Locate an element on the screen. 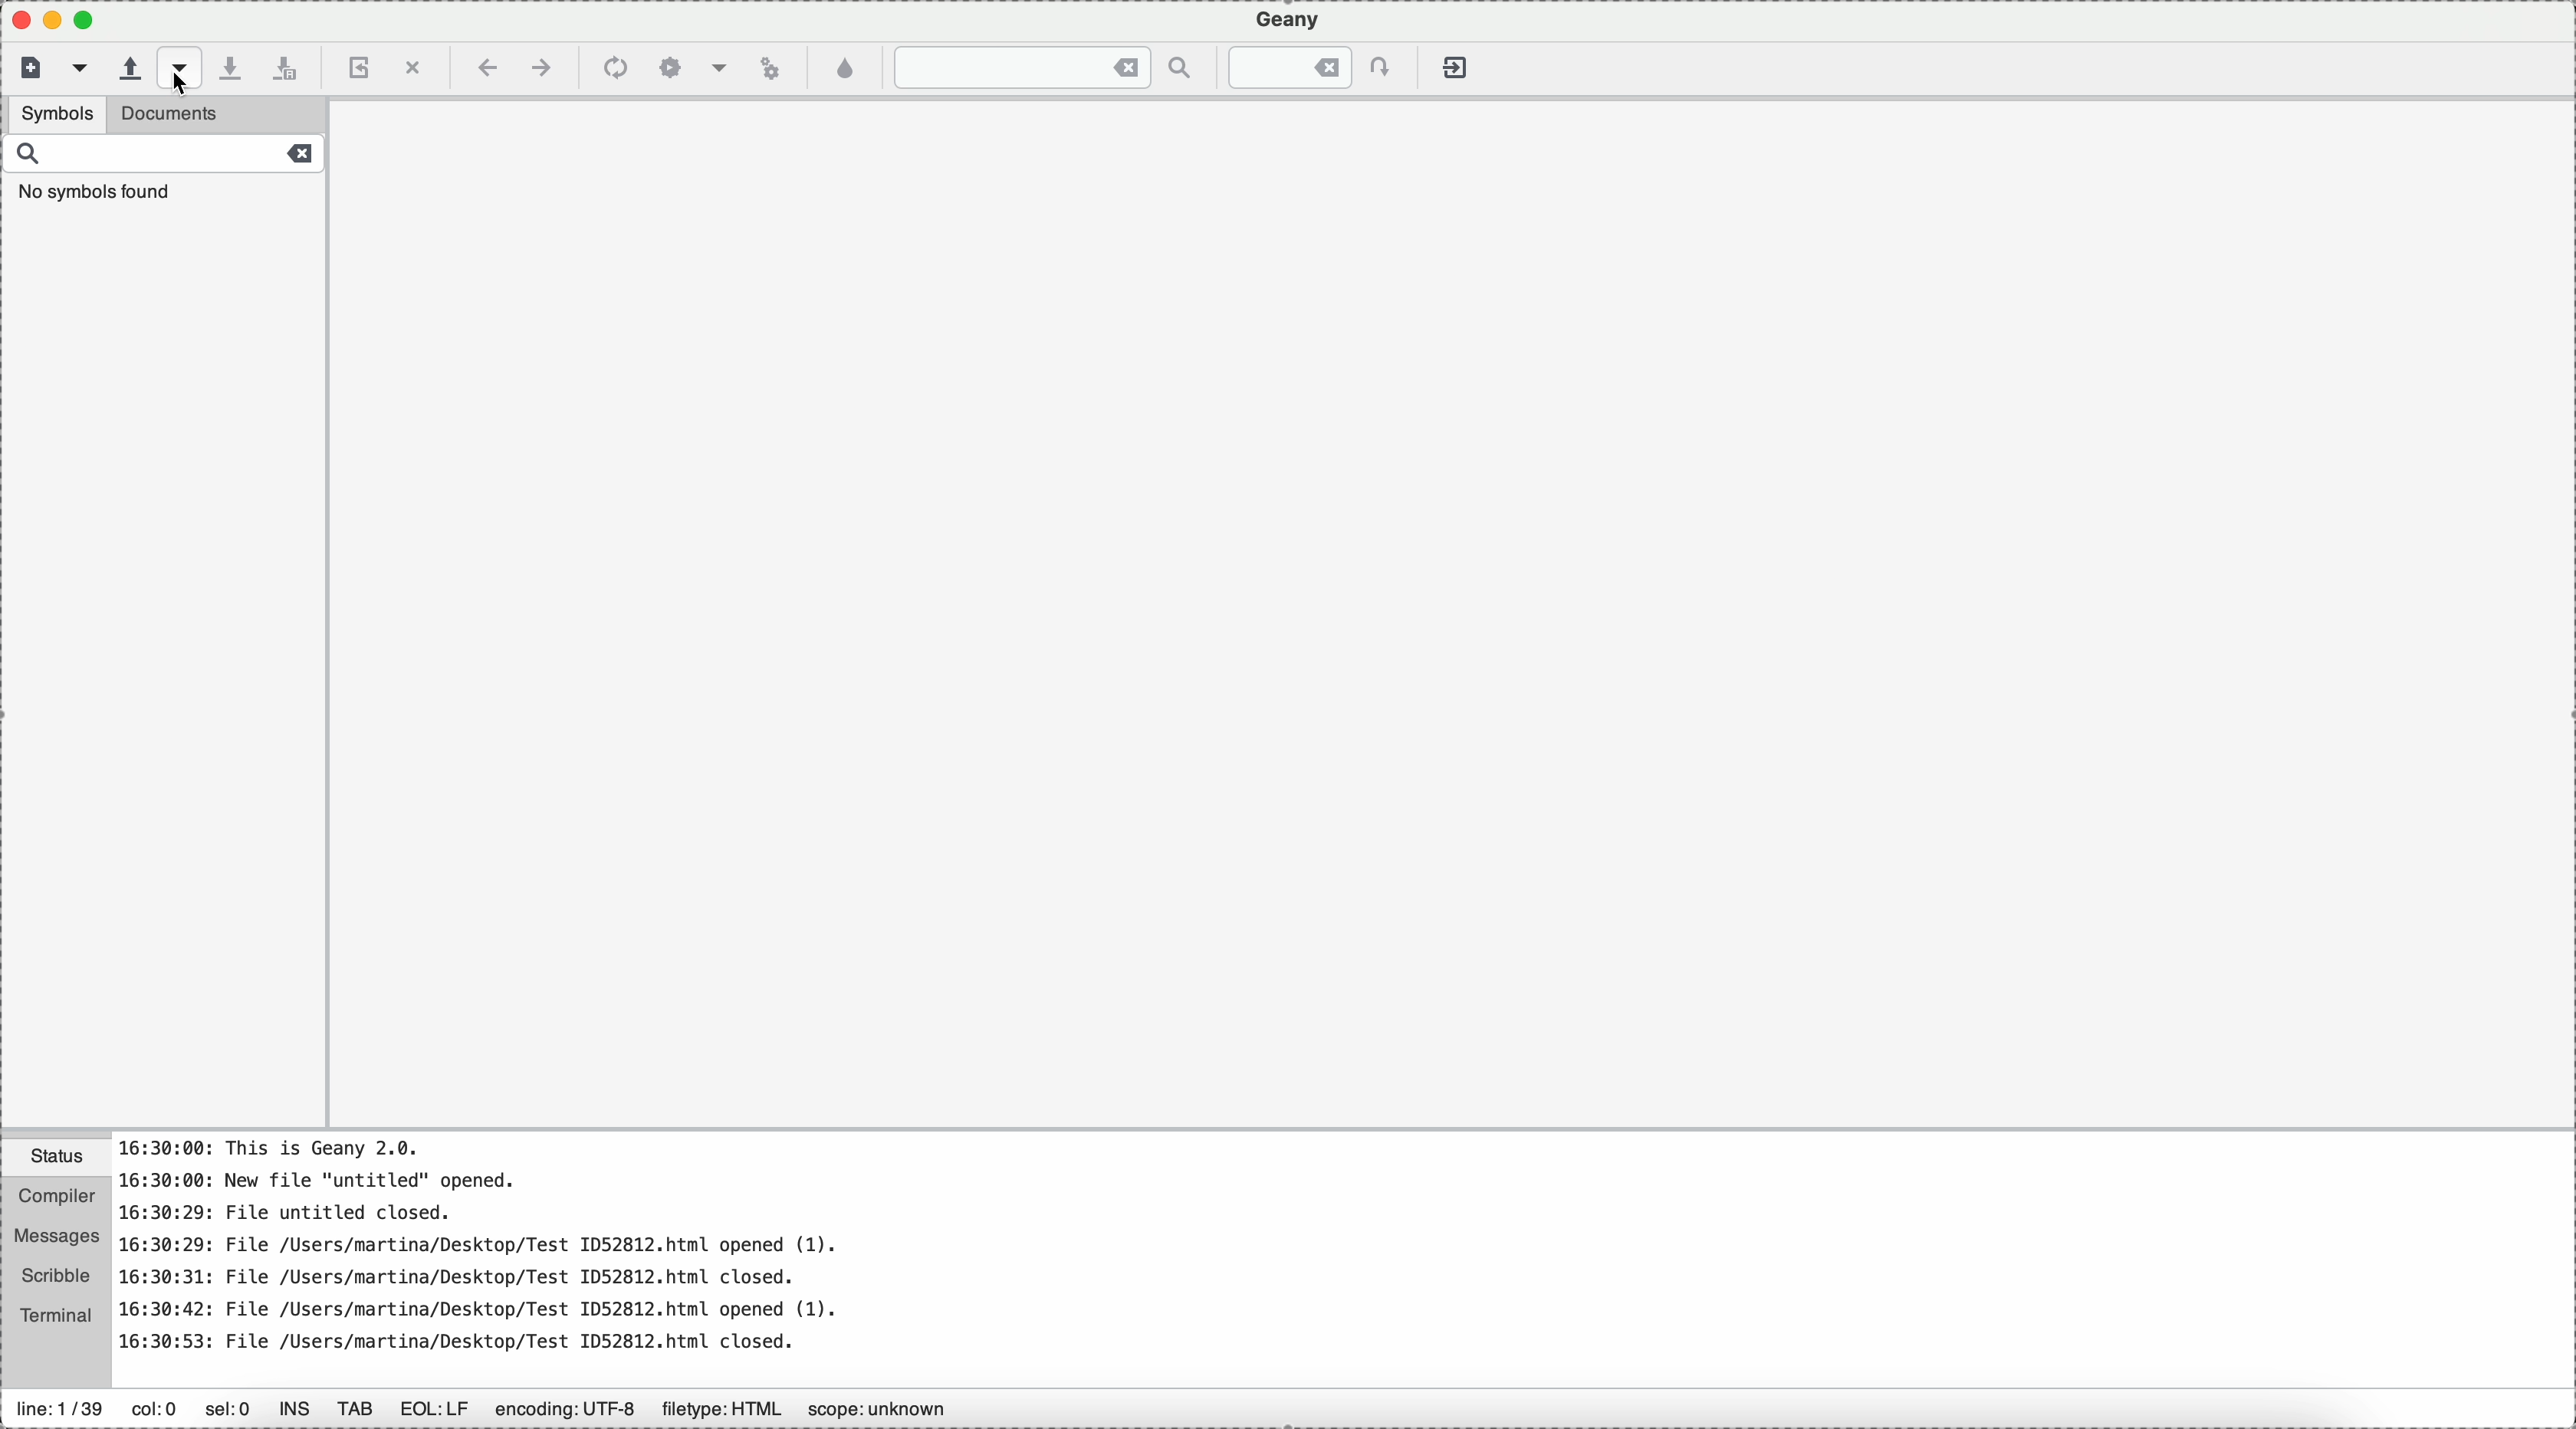  search bar is located at coordinates (163, 174).